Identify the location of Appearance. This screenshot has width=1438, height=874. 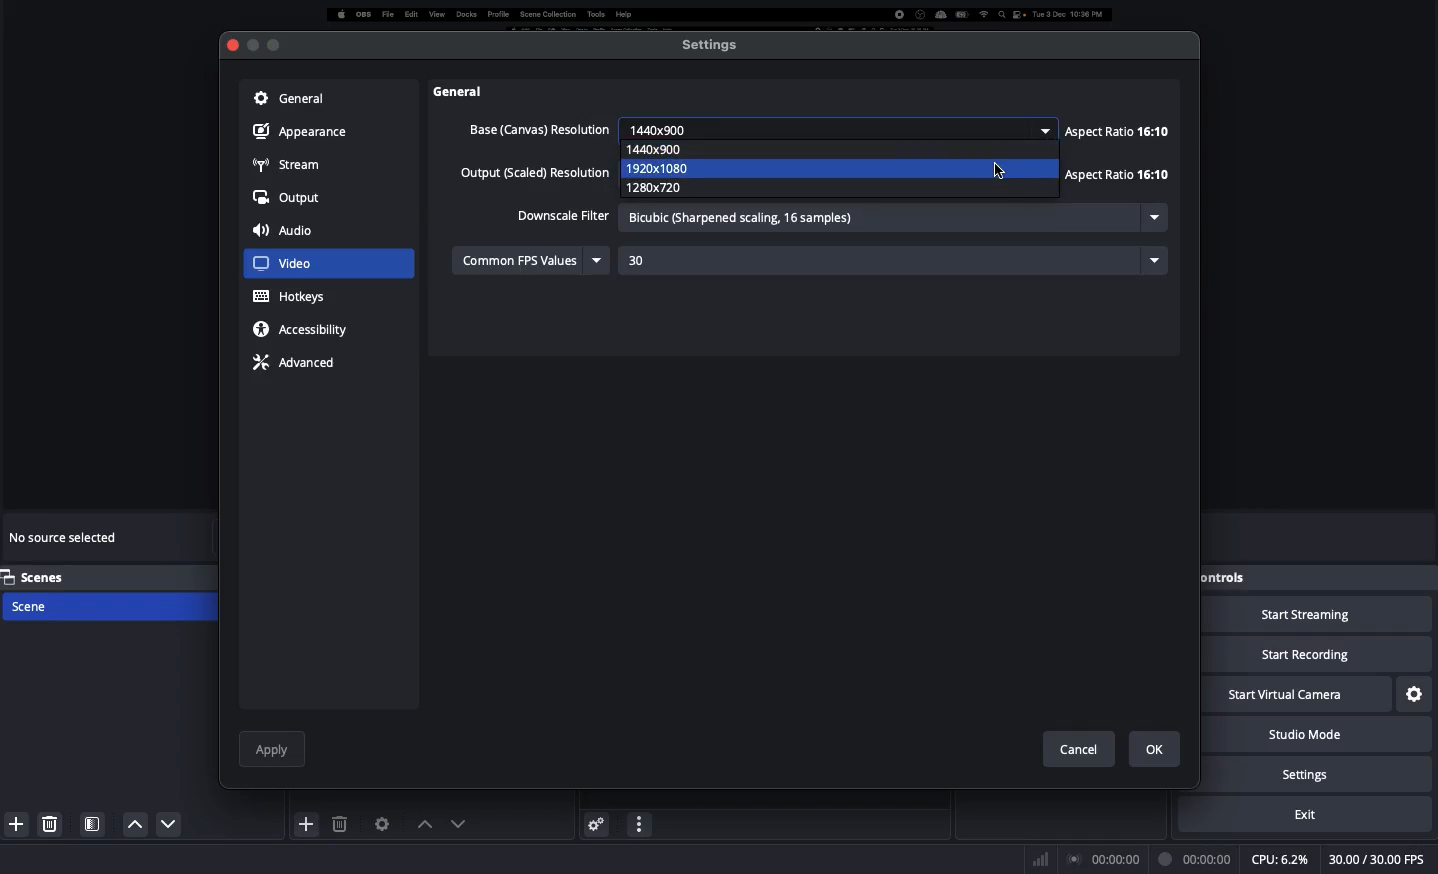
(305, 130).